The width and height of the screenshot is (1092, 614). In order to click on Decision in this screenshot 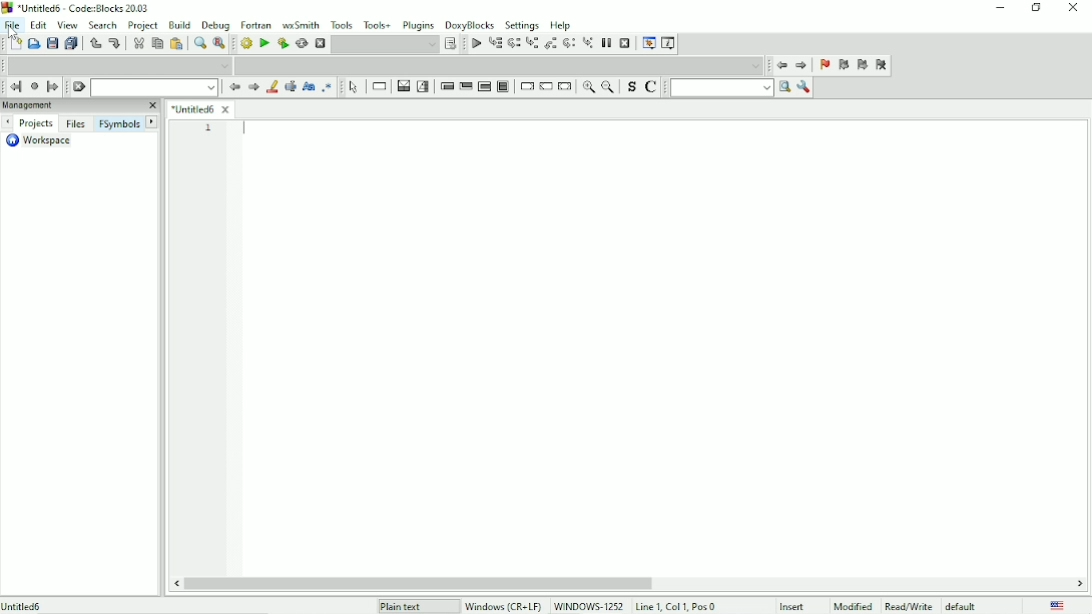, I will do `click(403, 87)`.